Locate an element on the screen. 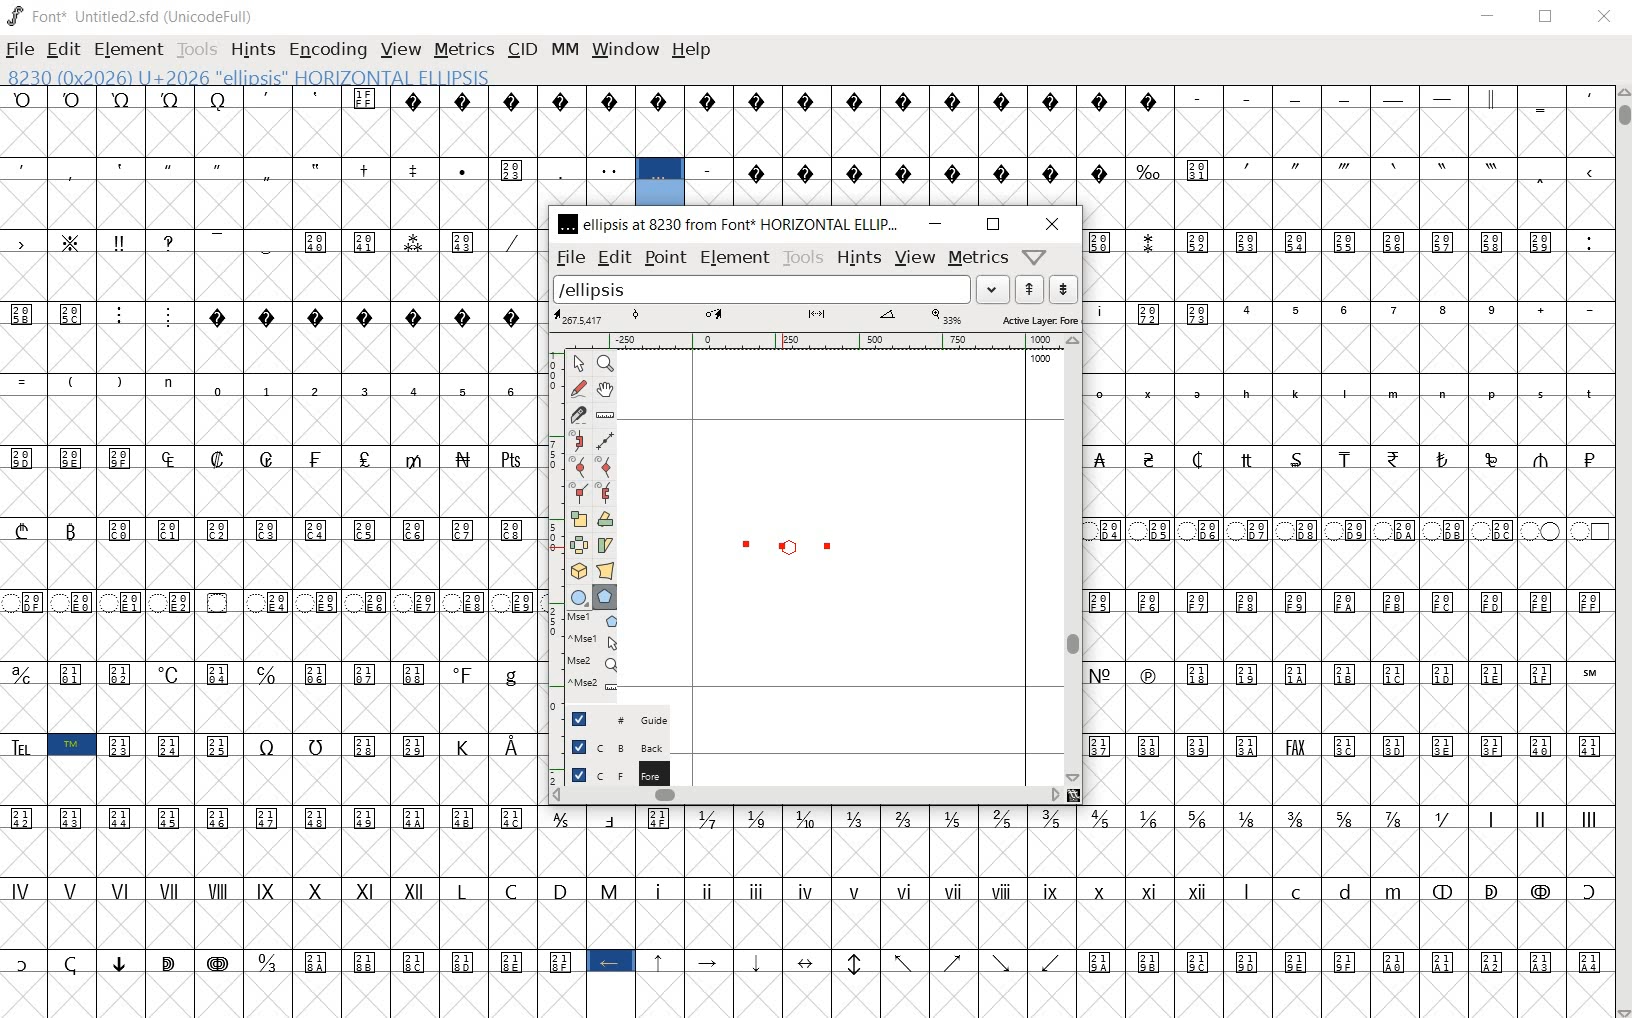  active layer: FOREGROUND is located at coordinates (818, 318).